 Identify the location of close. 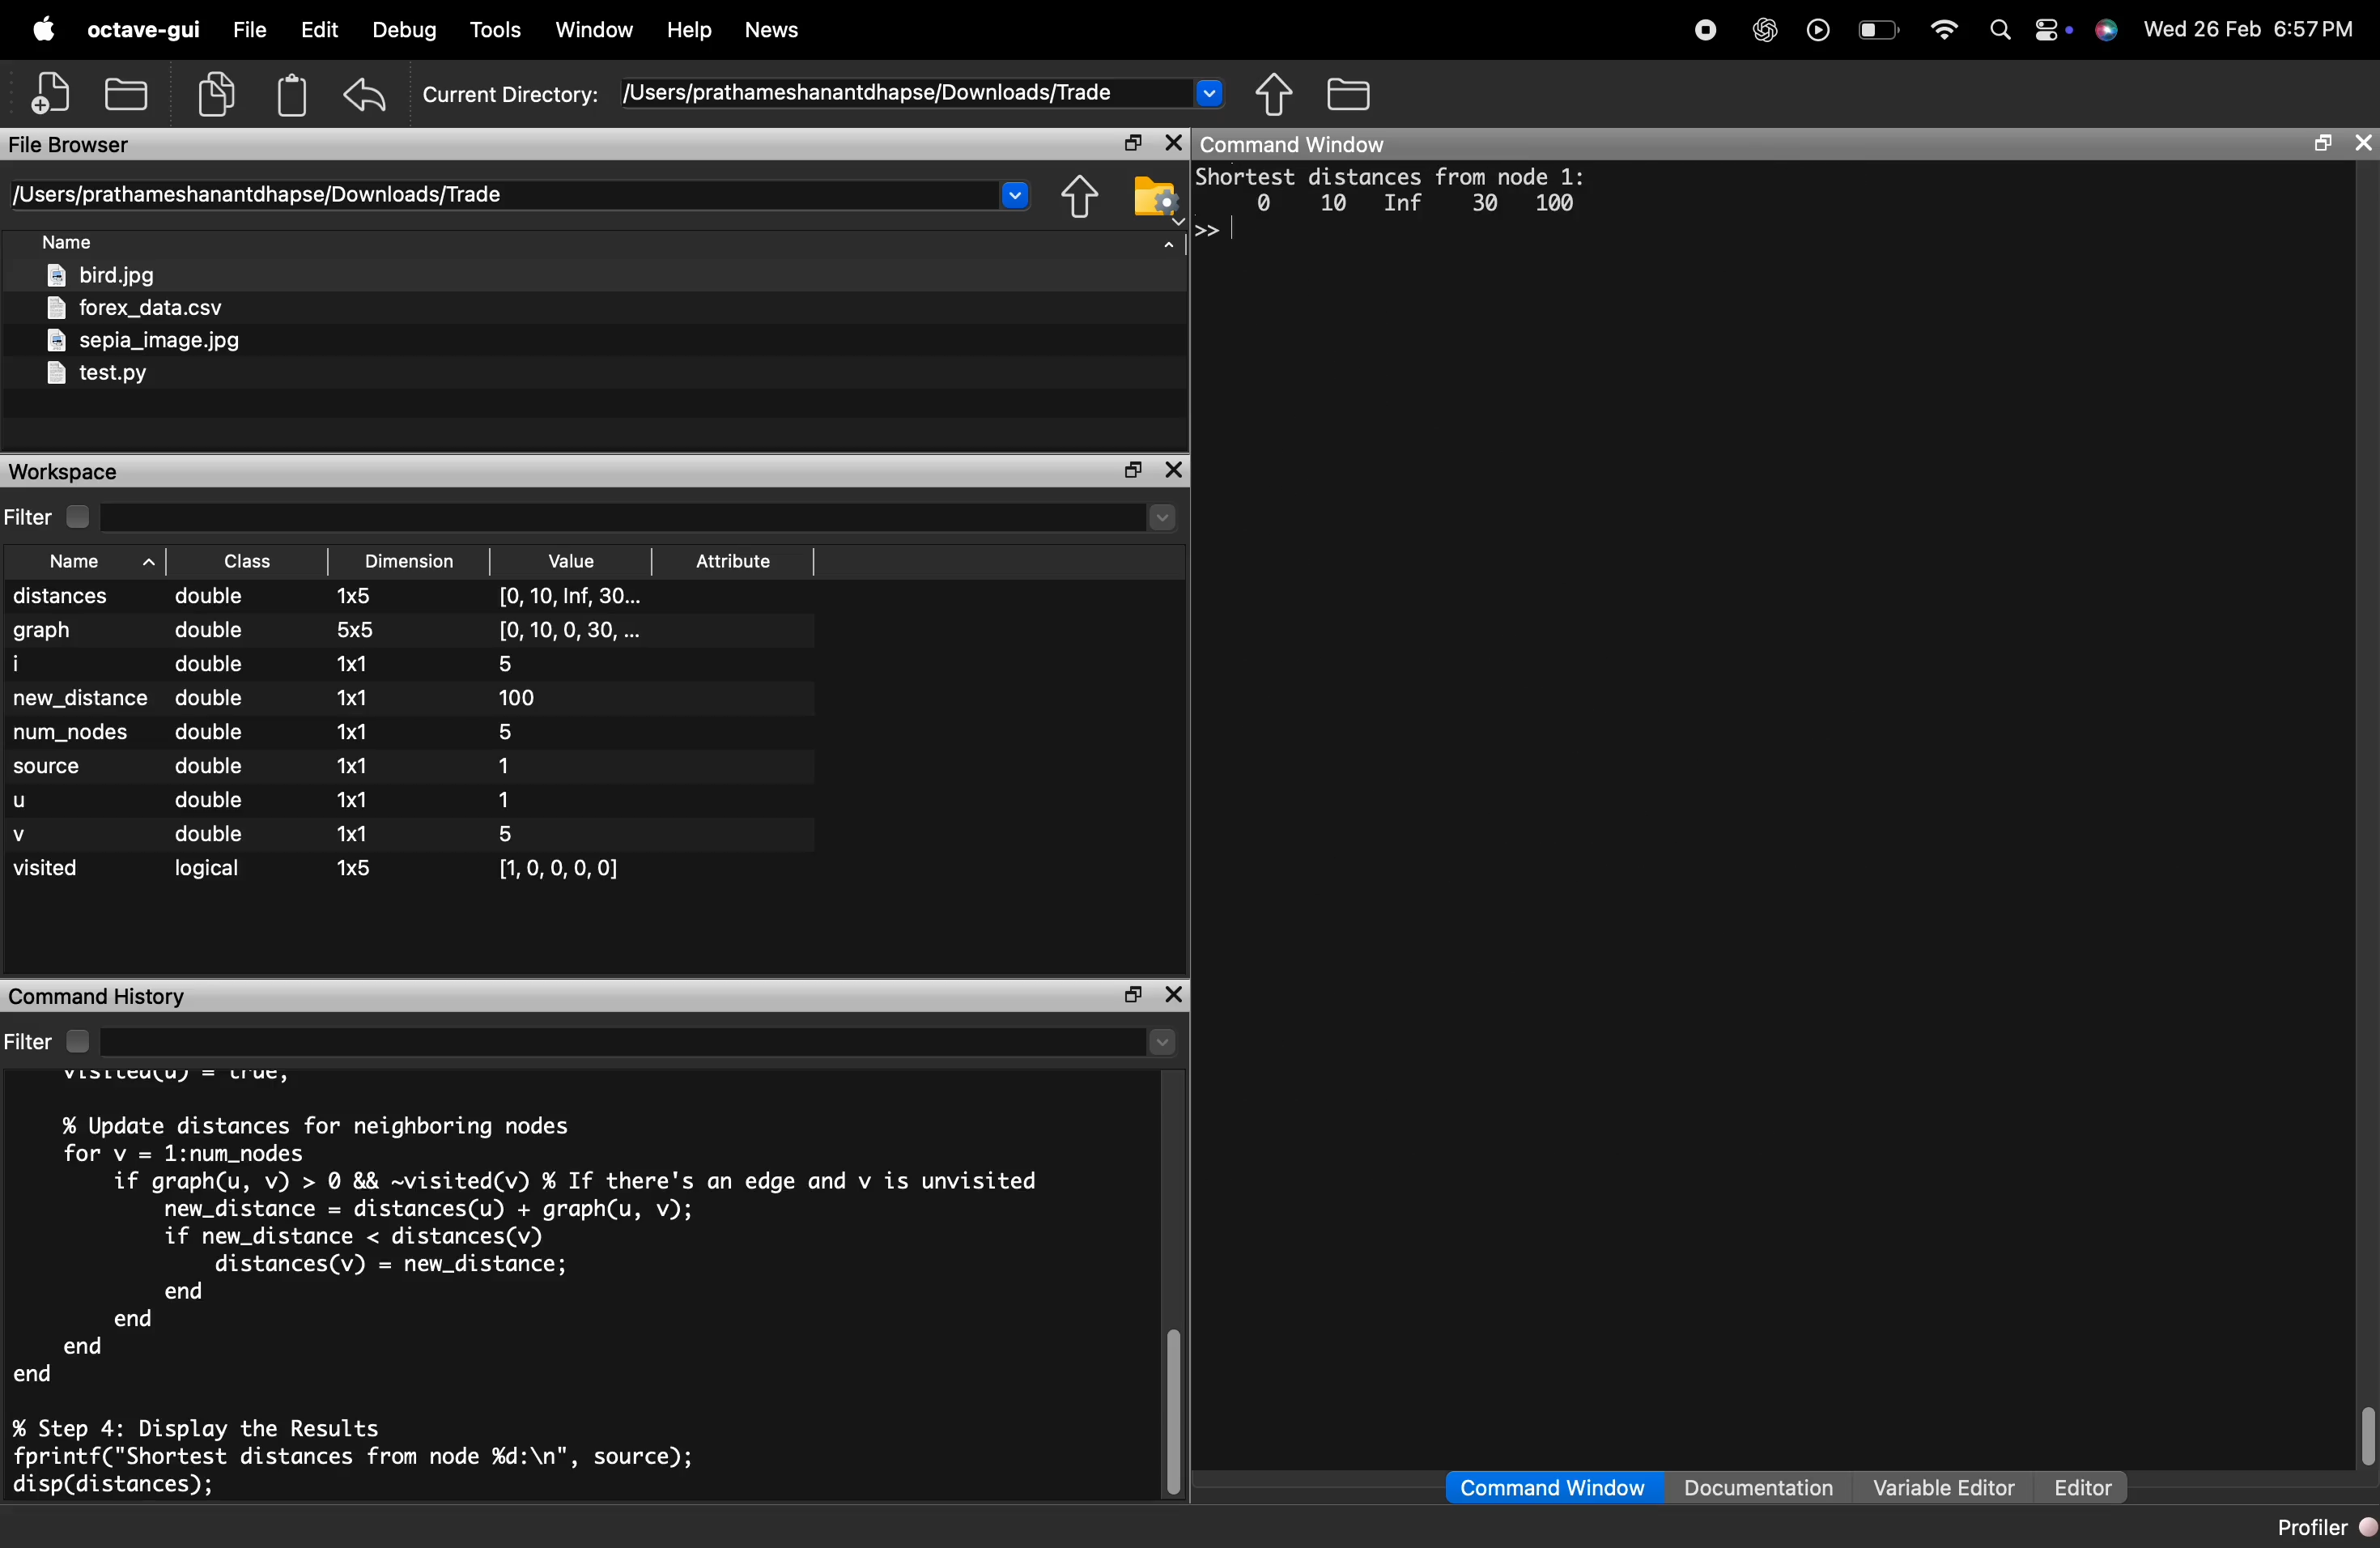
(1169, 143).